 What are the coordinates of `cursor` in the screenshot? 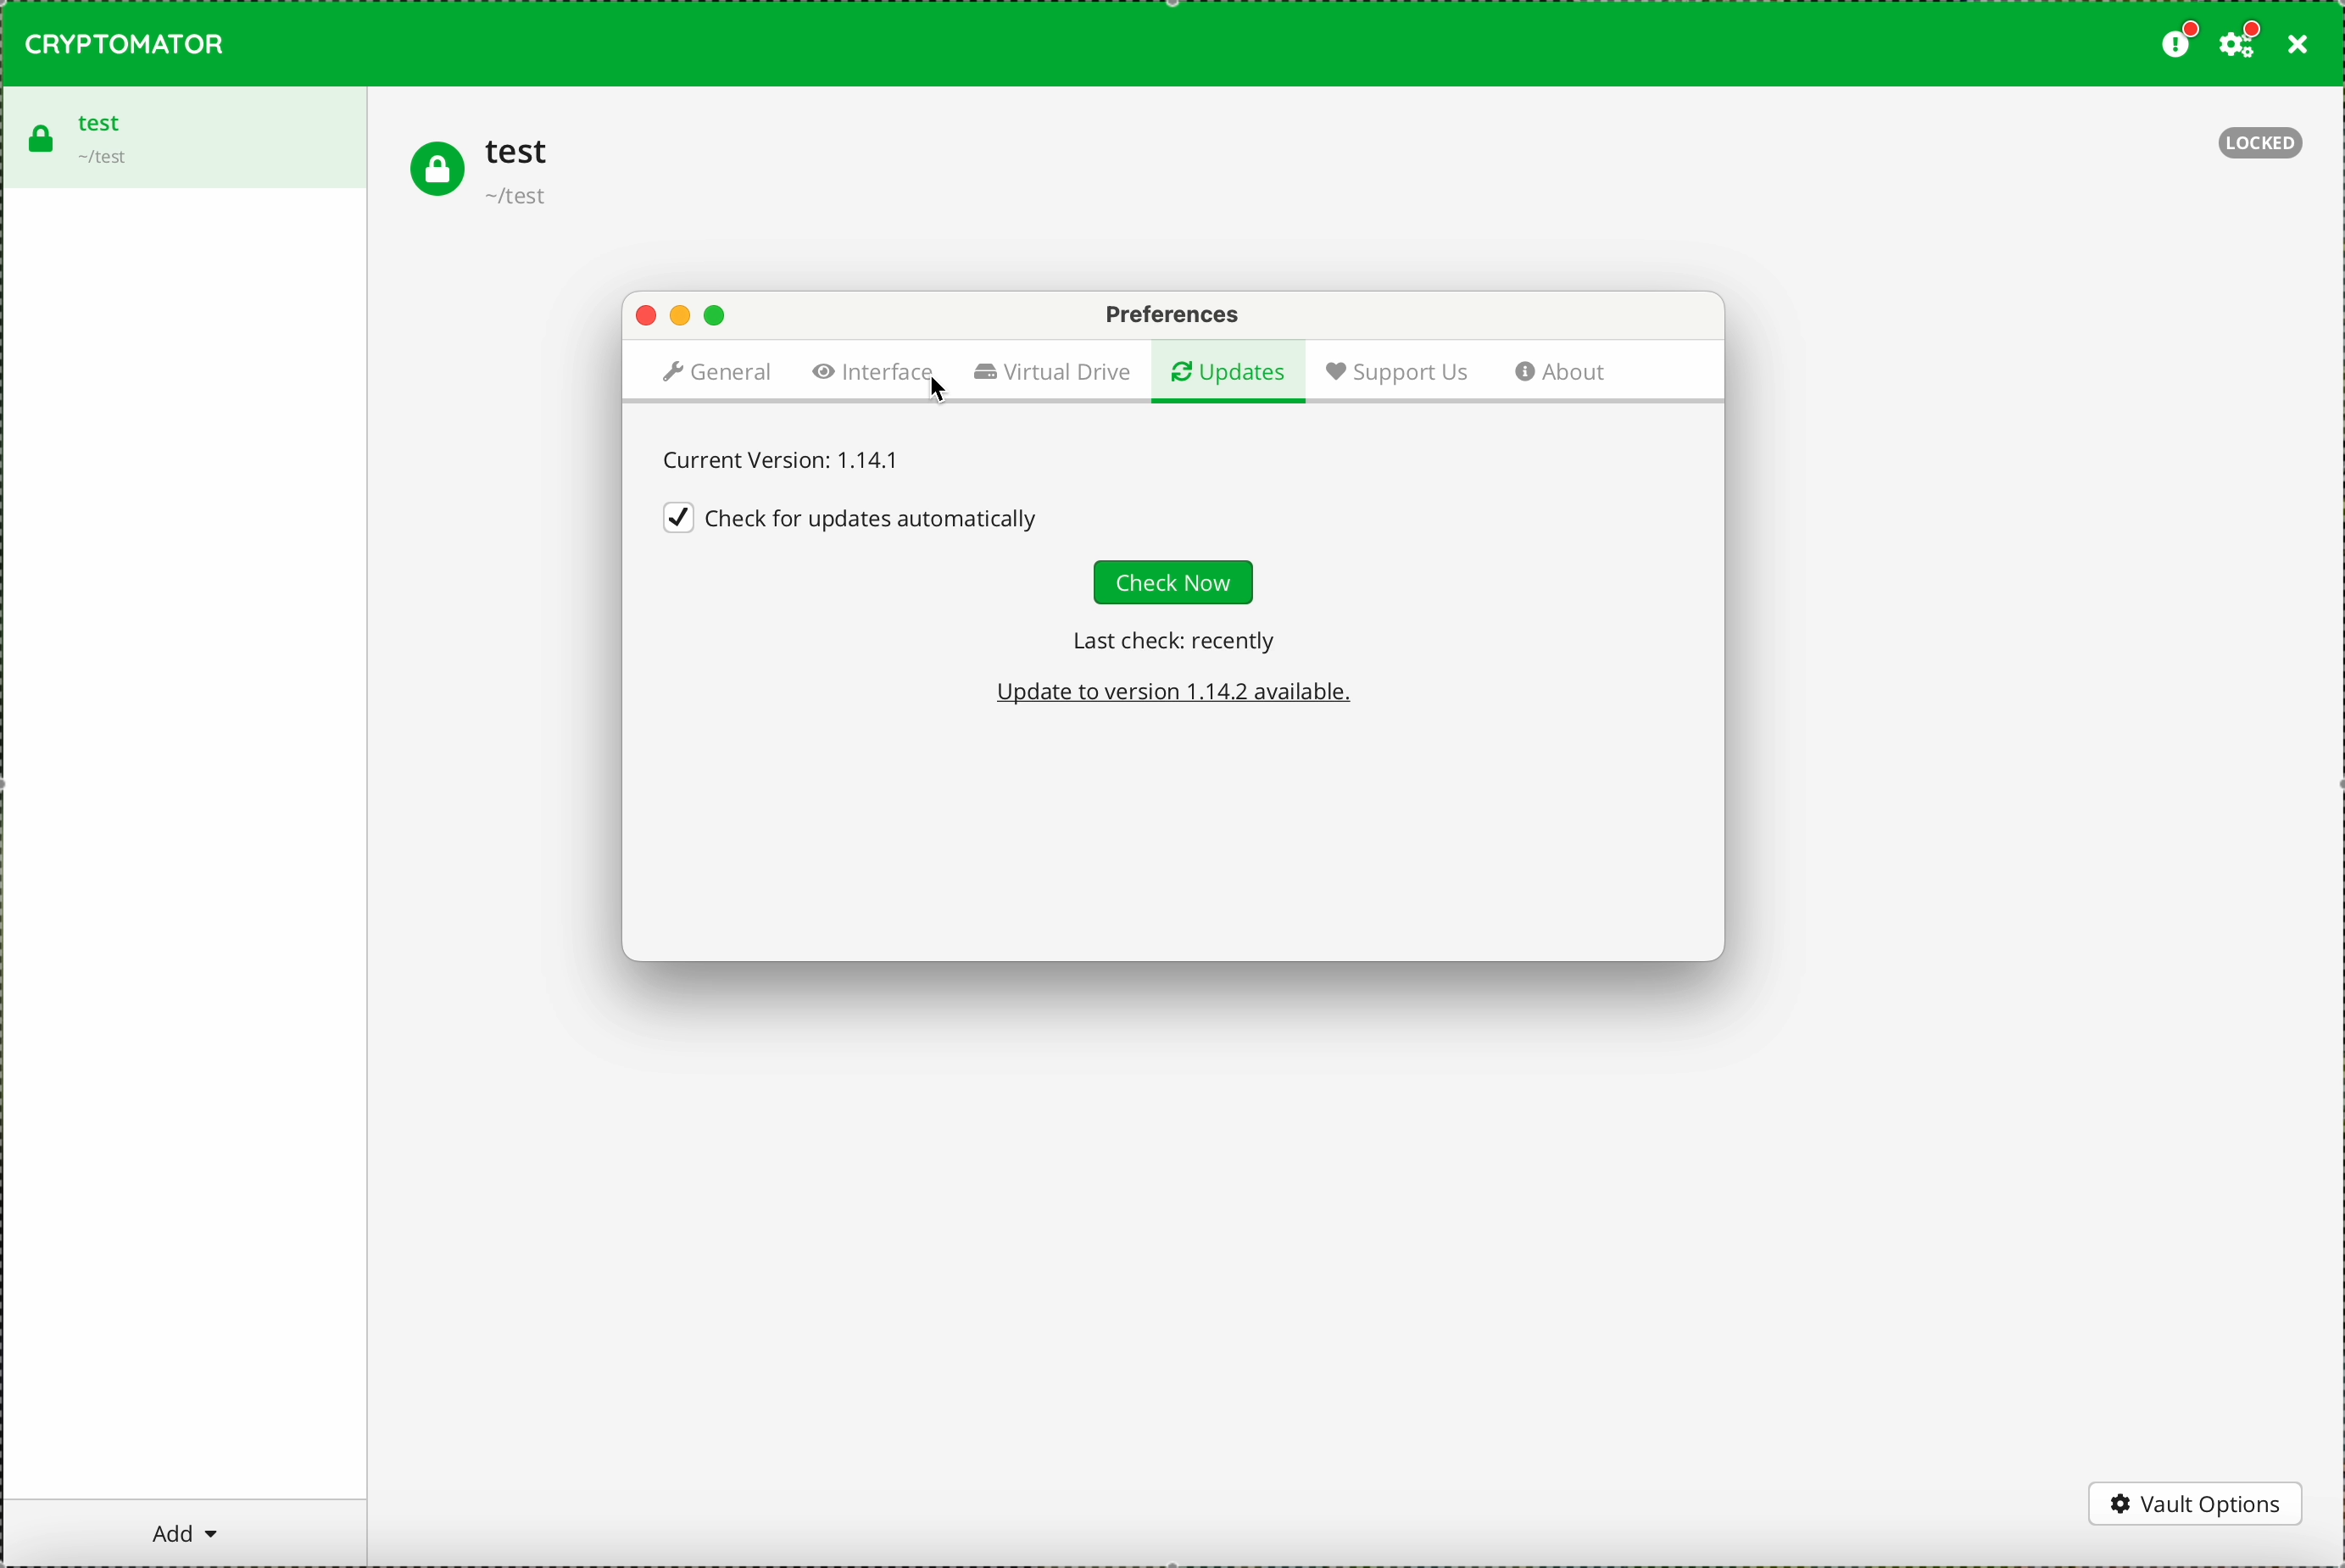 It's located at (939, 394).